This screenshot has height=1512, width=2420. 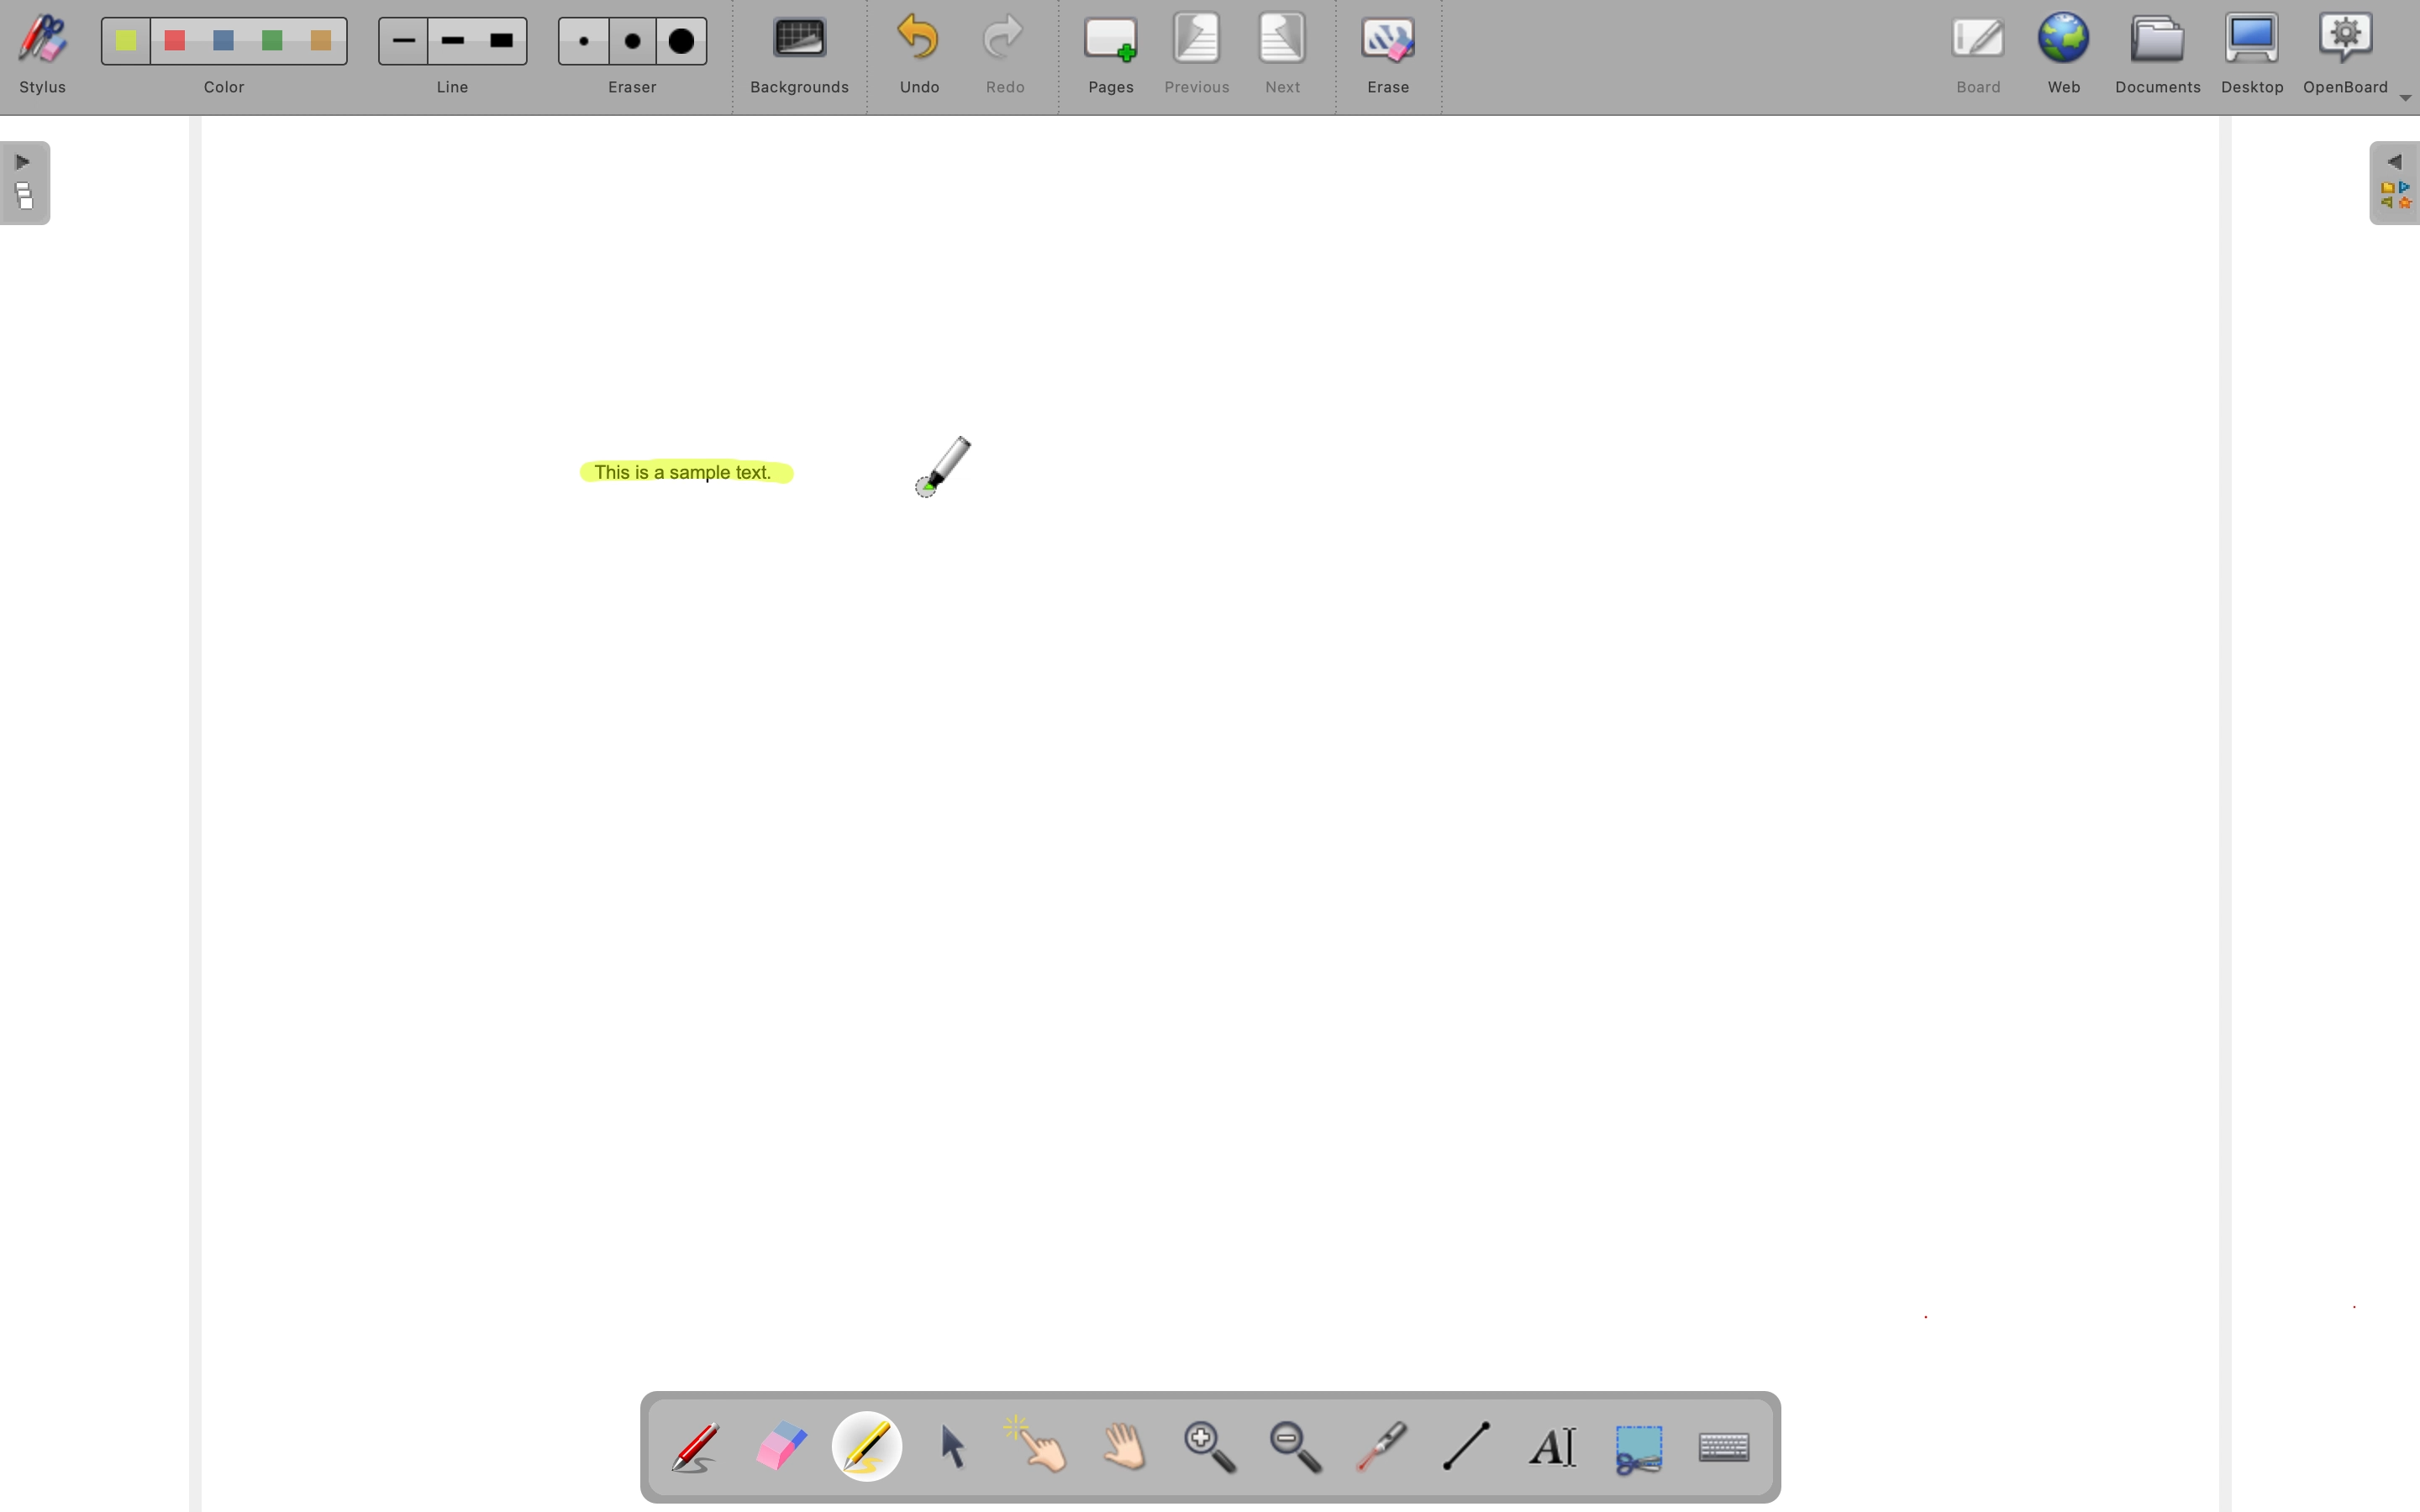 I want to click on next, so click(x=1282, y=54).